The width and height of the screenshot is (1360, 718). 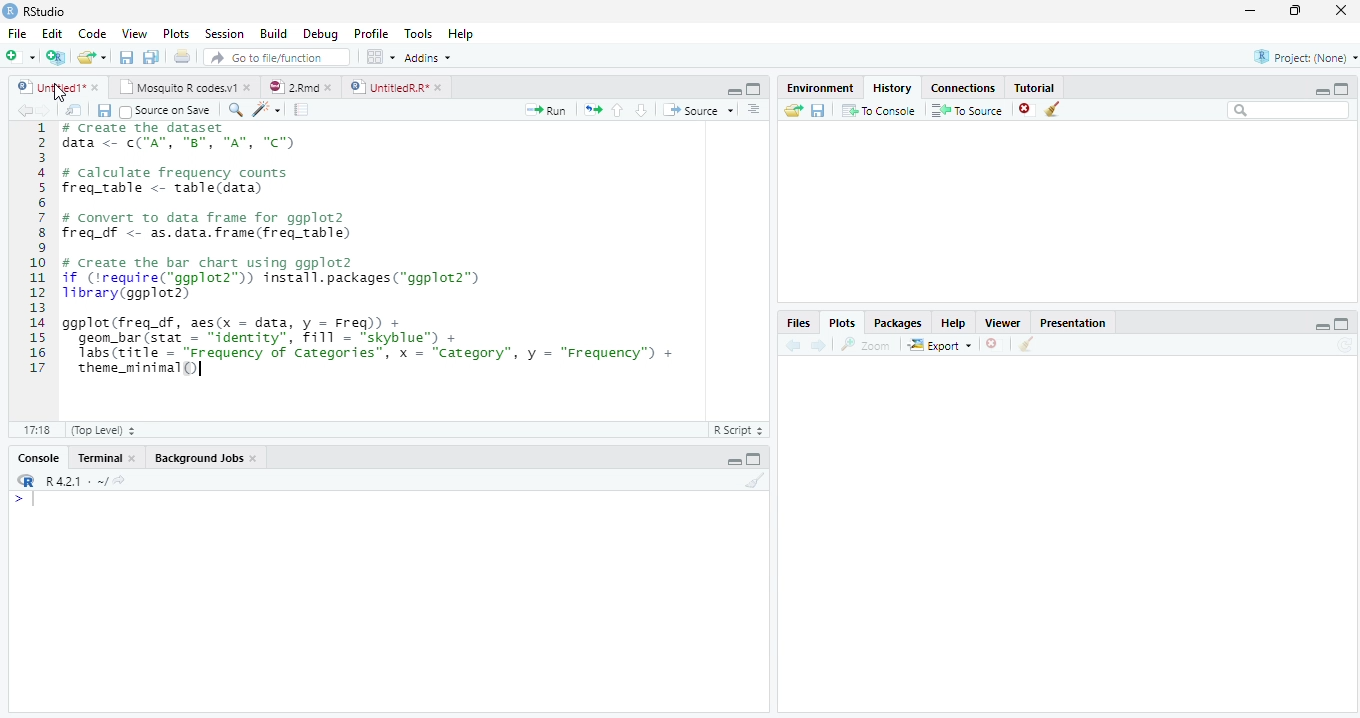 I want to click on Create a project, so click(x=54, y=56).